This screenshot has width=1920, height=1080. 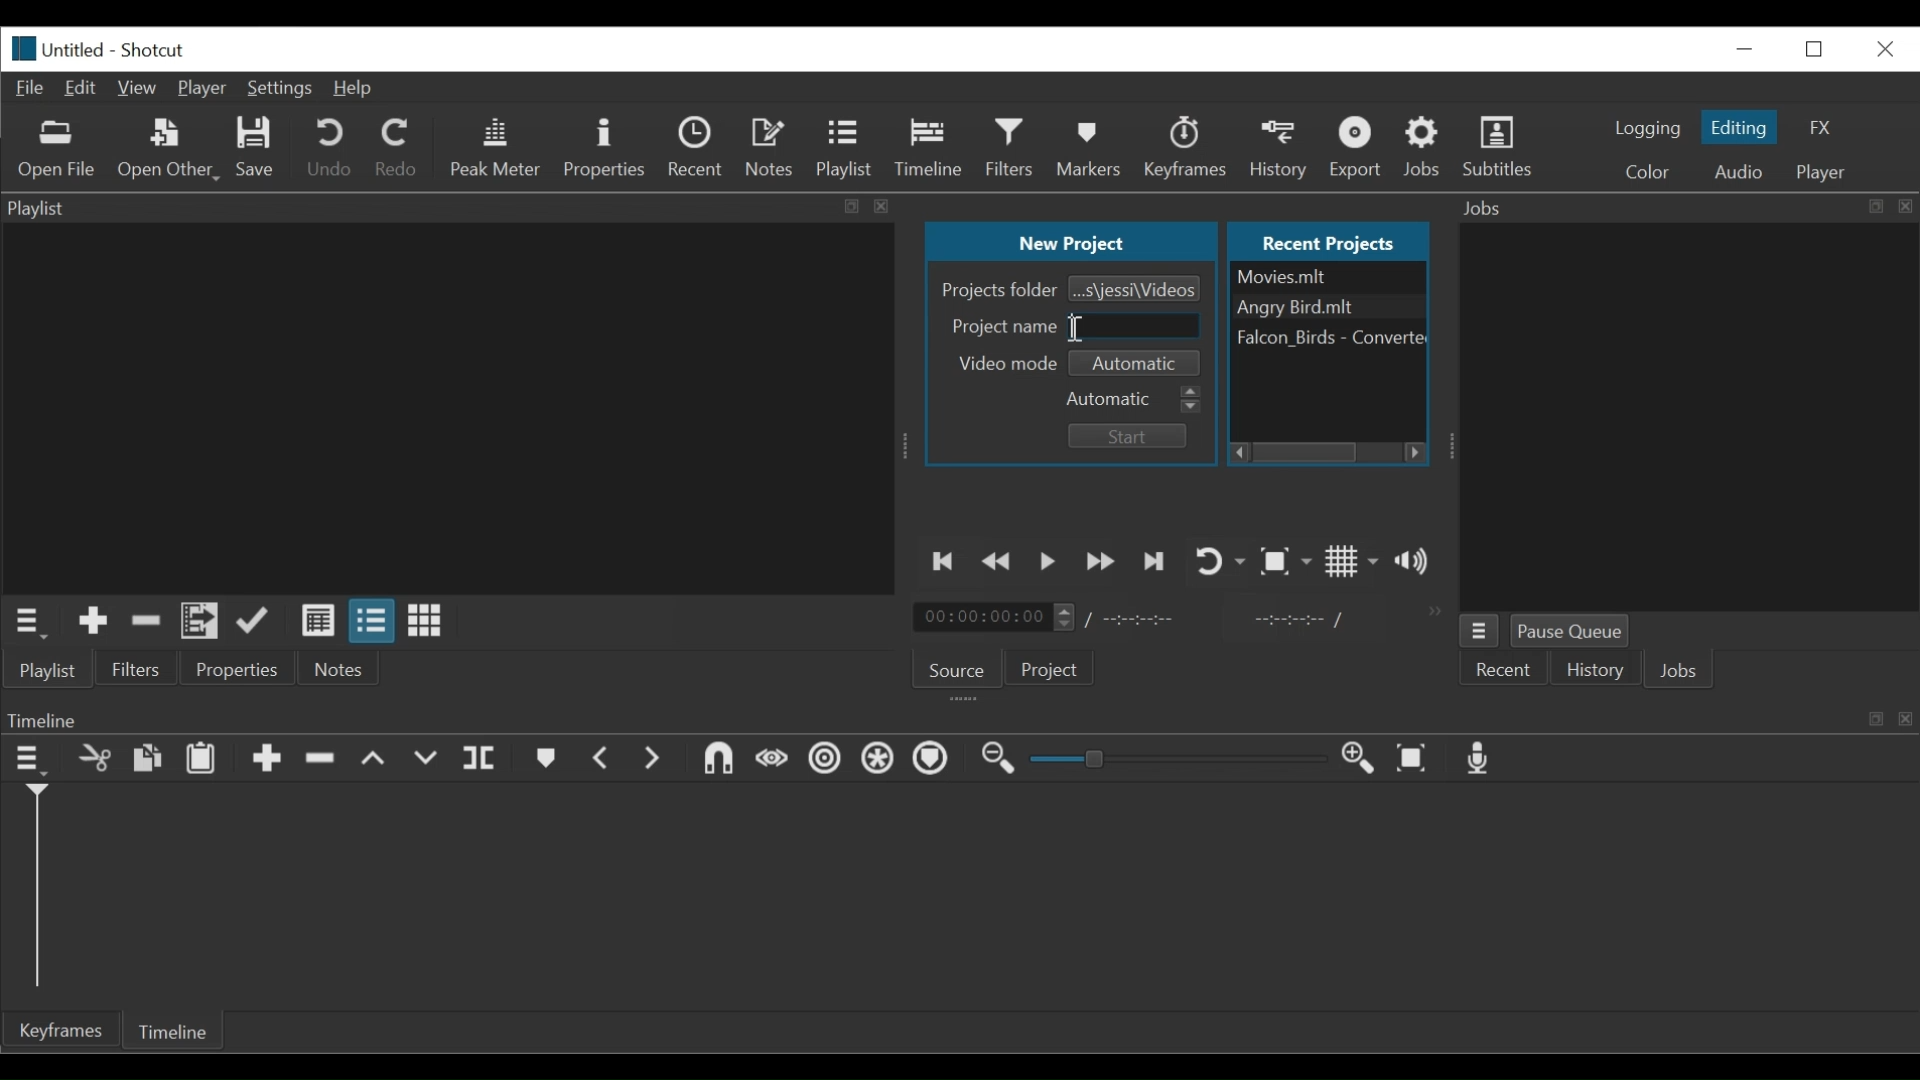 I want to click on Scroll right, so click(x=1417, y=452).